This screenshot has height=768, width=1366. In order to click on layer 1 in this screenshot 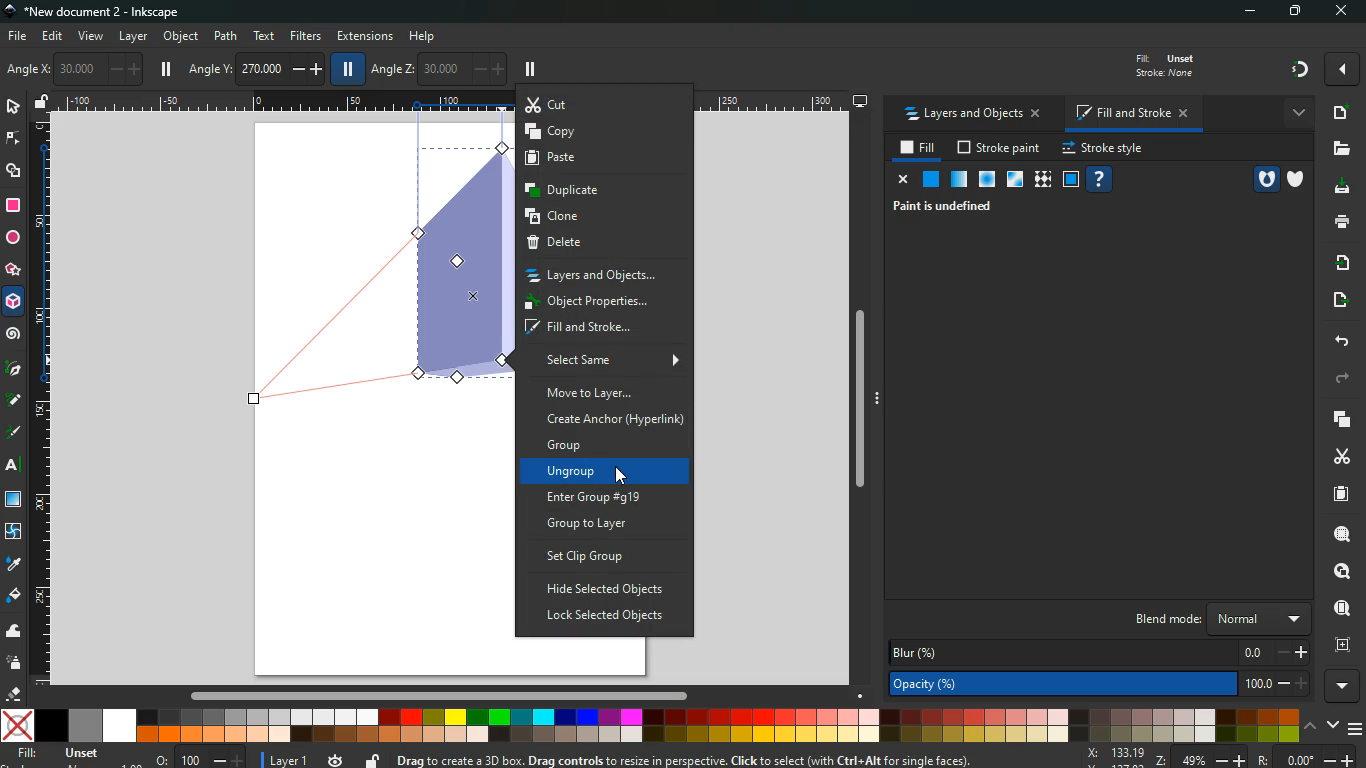, I will do `click(290, 757)`.